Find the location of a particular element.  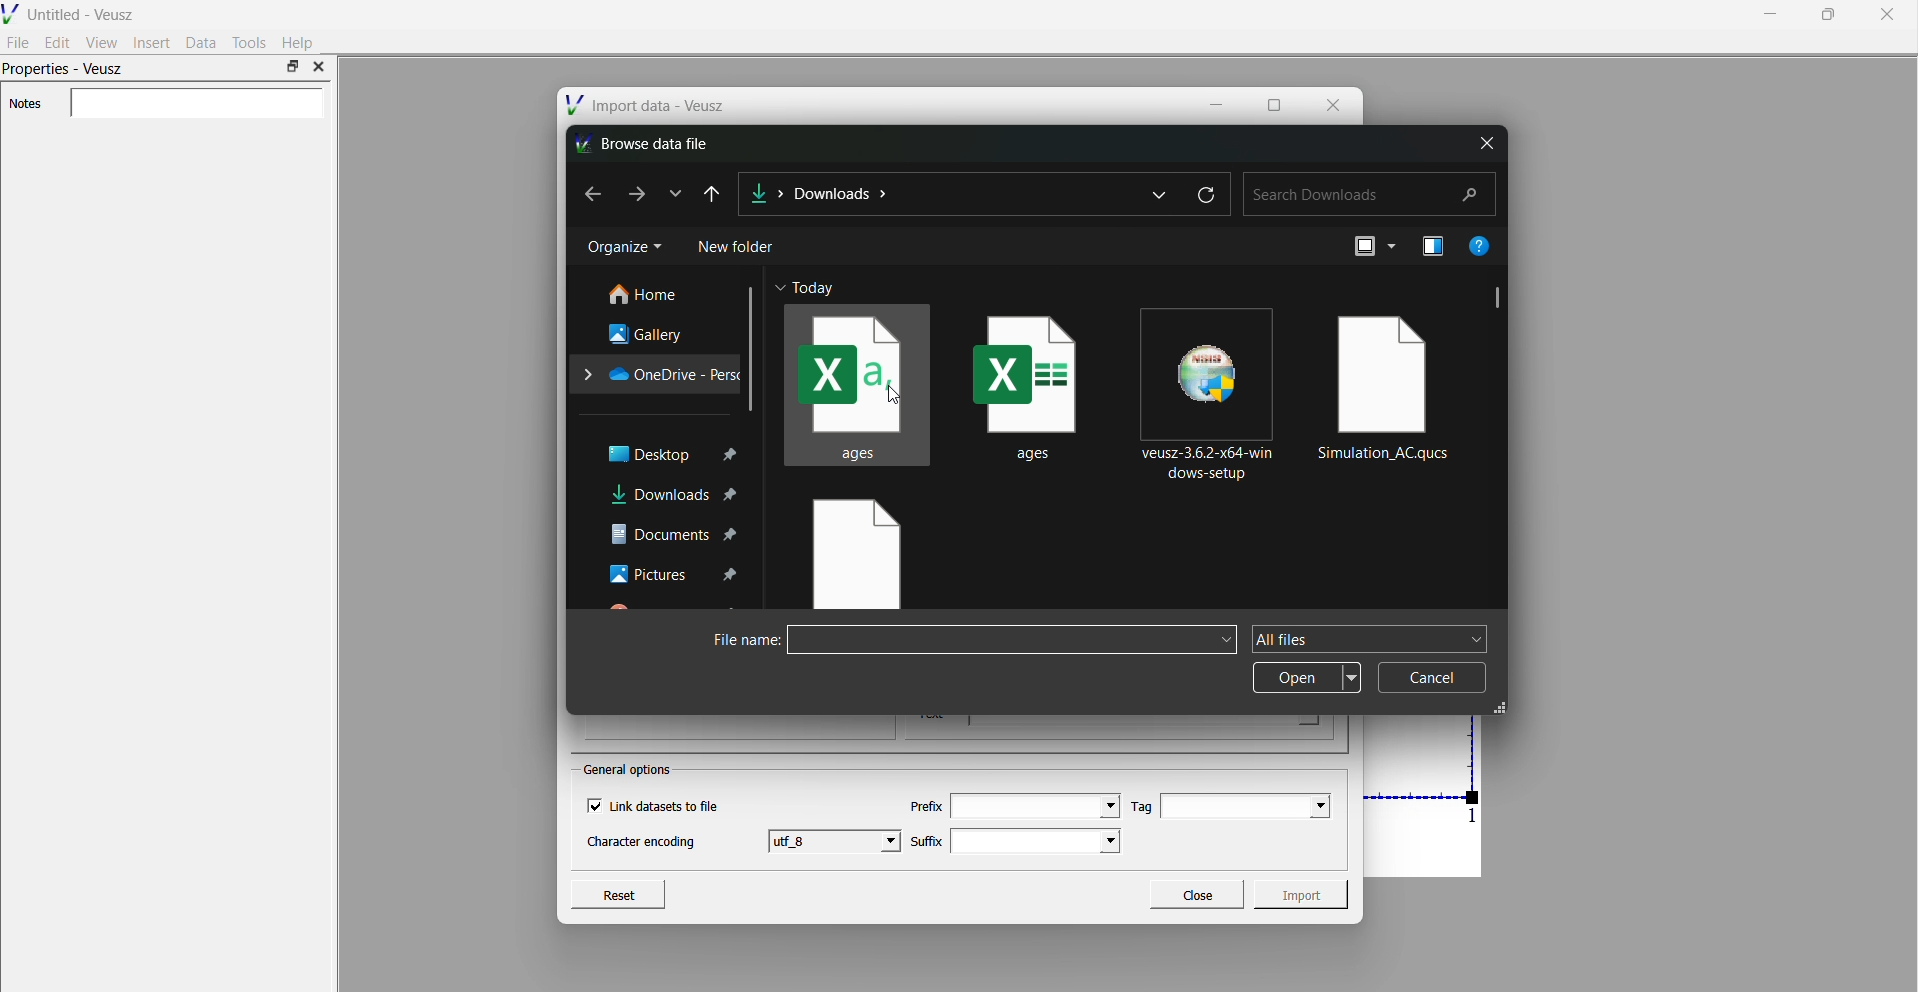

Import data - Veusz is located at coordinates (648, 105).